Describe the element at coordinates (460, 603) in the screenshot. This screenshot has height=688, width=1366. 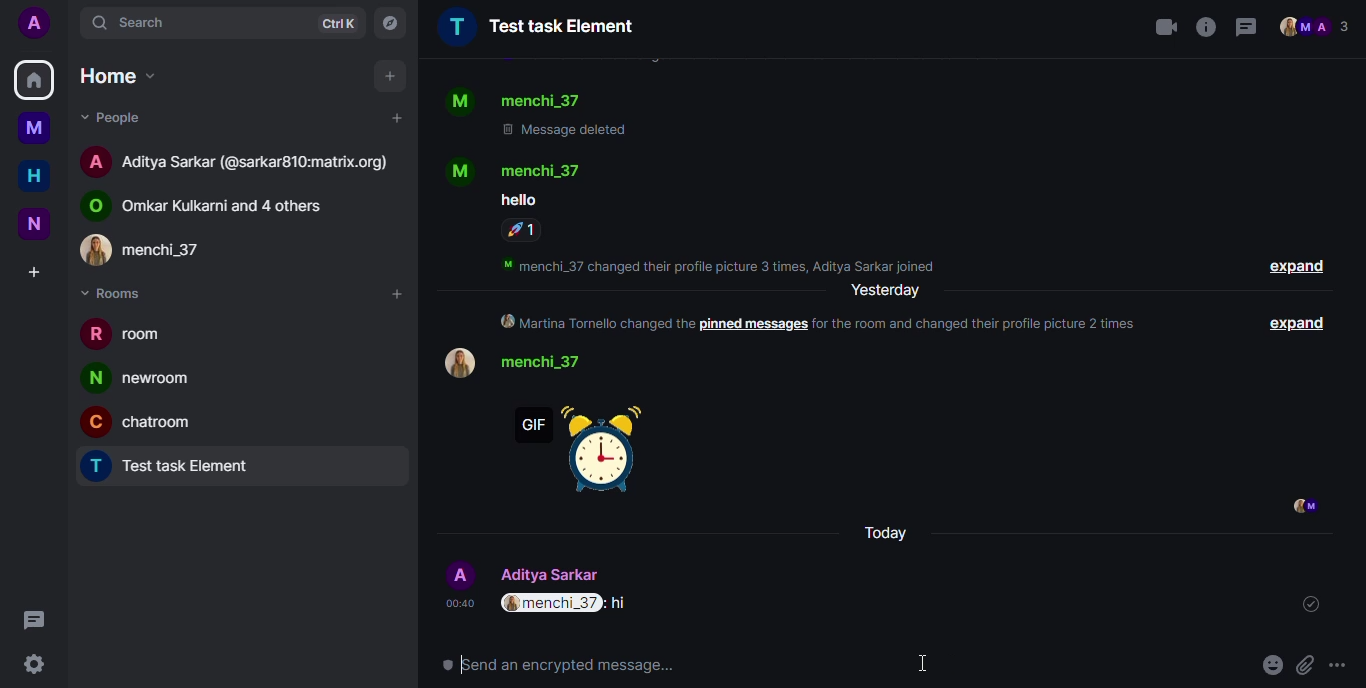
I see `time` at that location.